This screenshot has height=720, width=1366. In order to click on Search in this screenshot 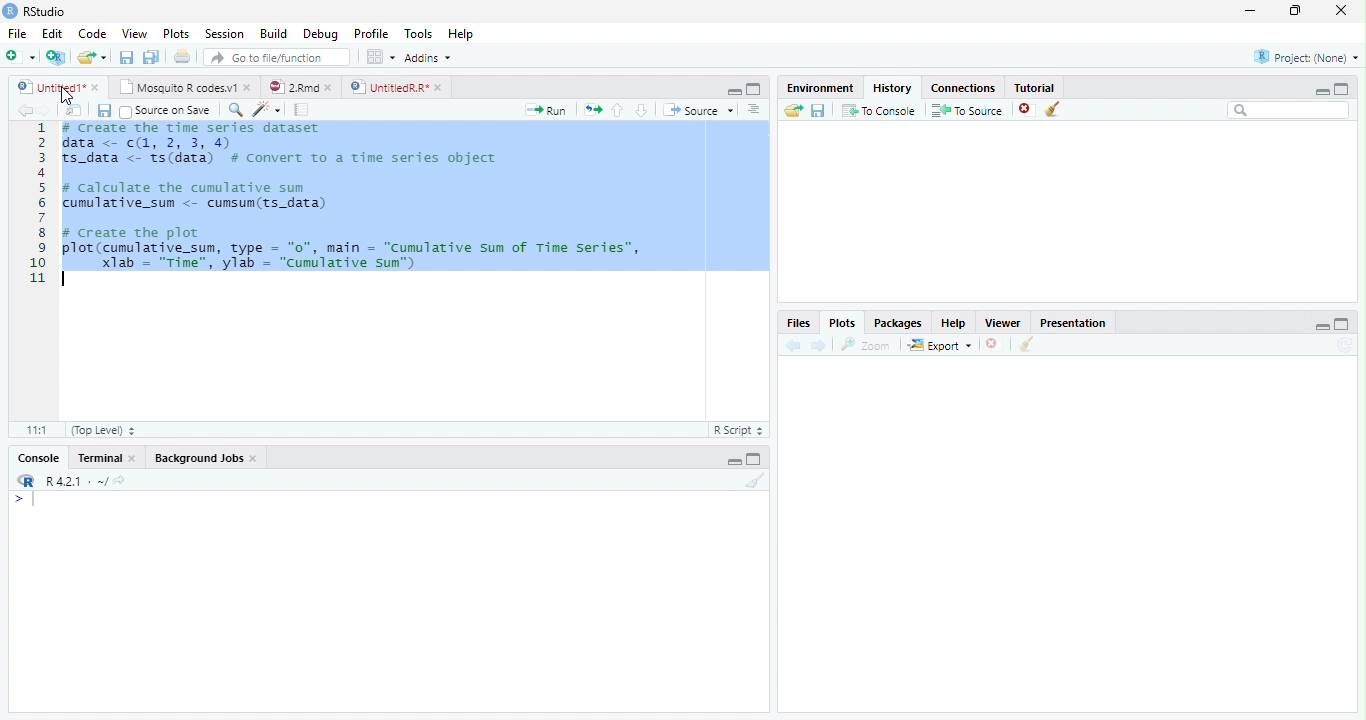, I will do `click(1287, 111)`.